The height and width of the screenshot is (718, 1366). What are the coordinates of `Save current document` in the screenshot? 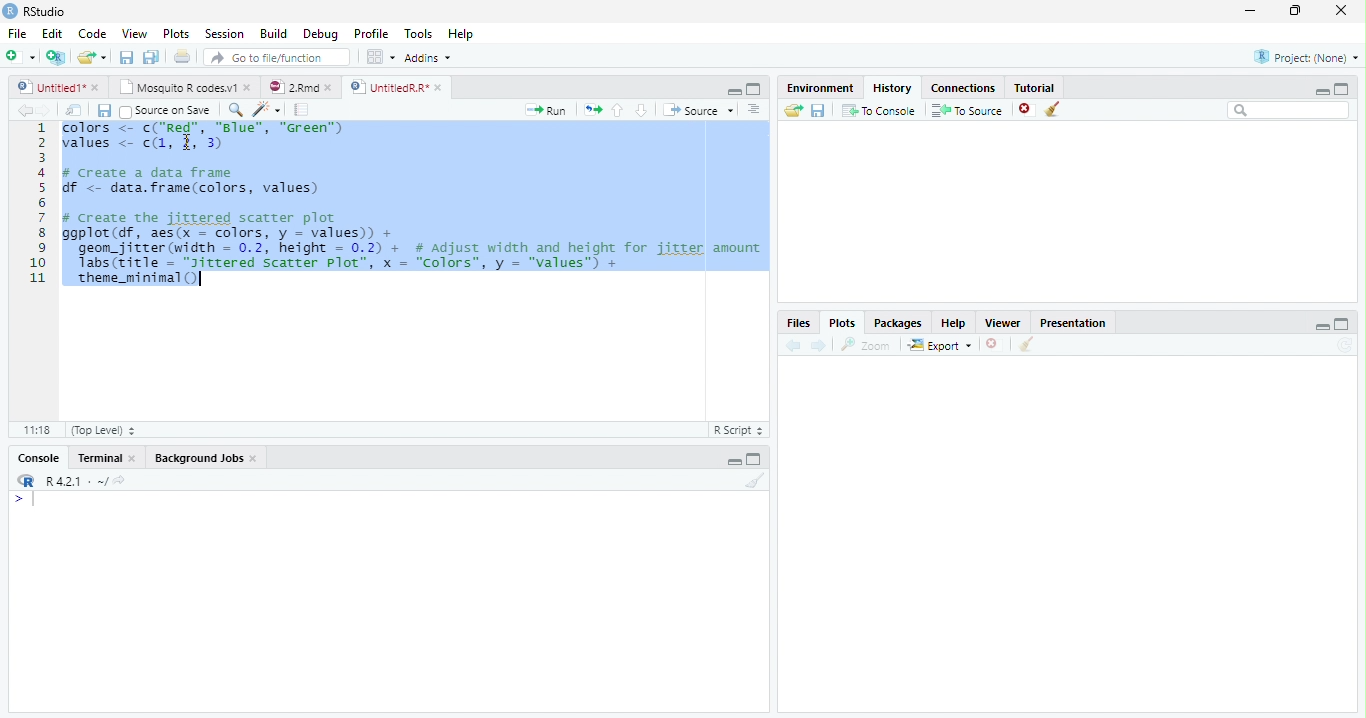 It's located at (105, 111).